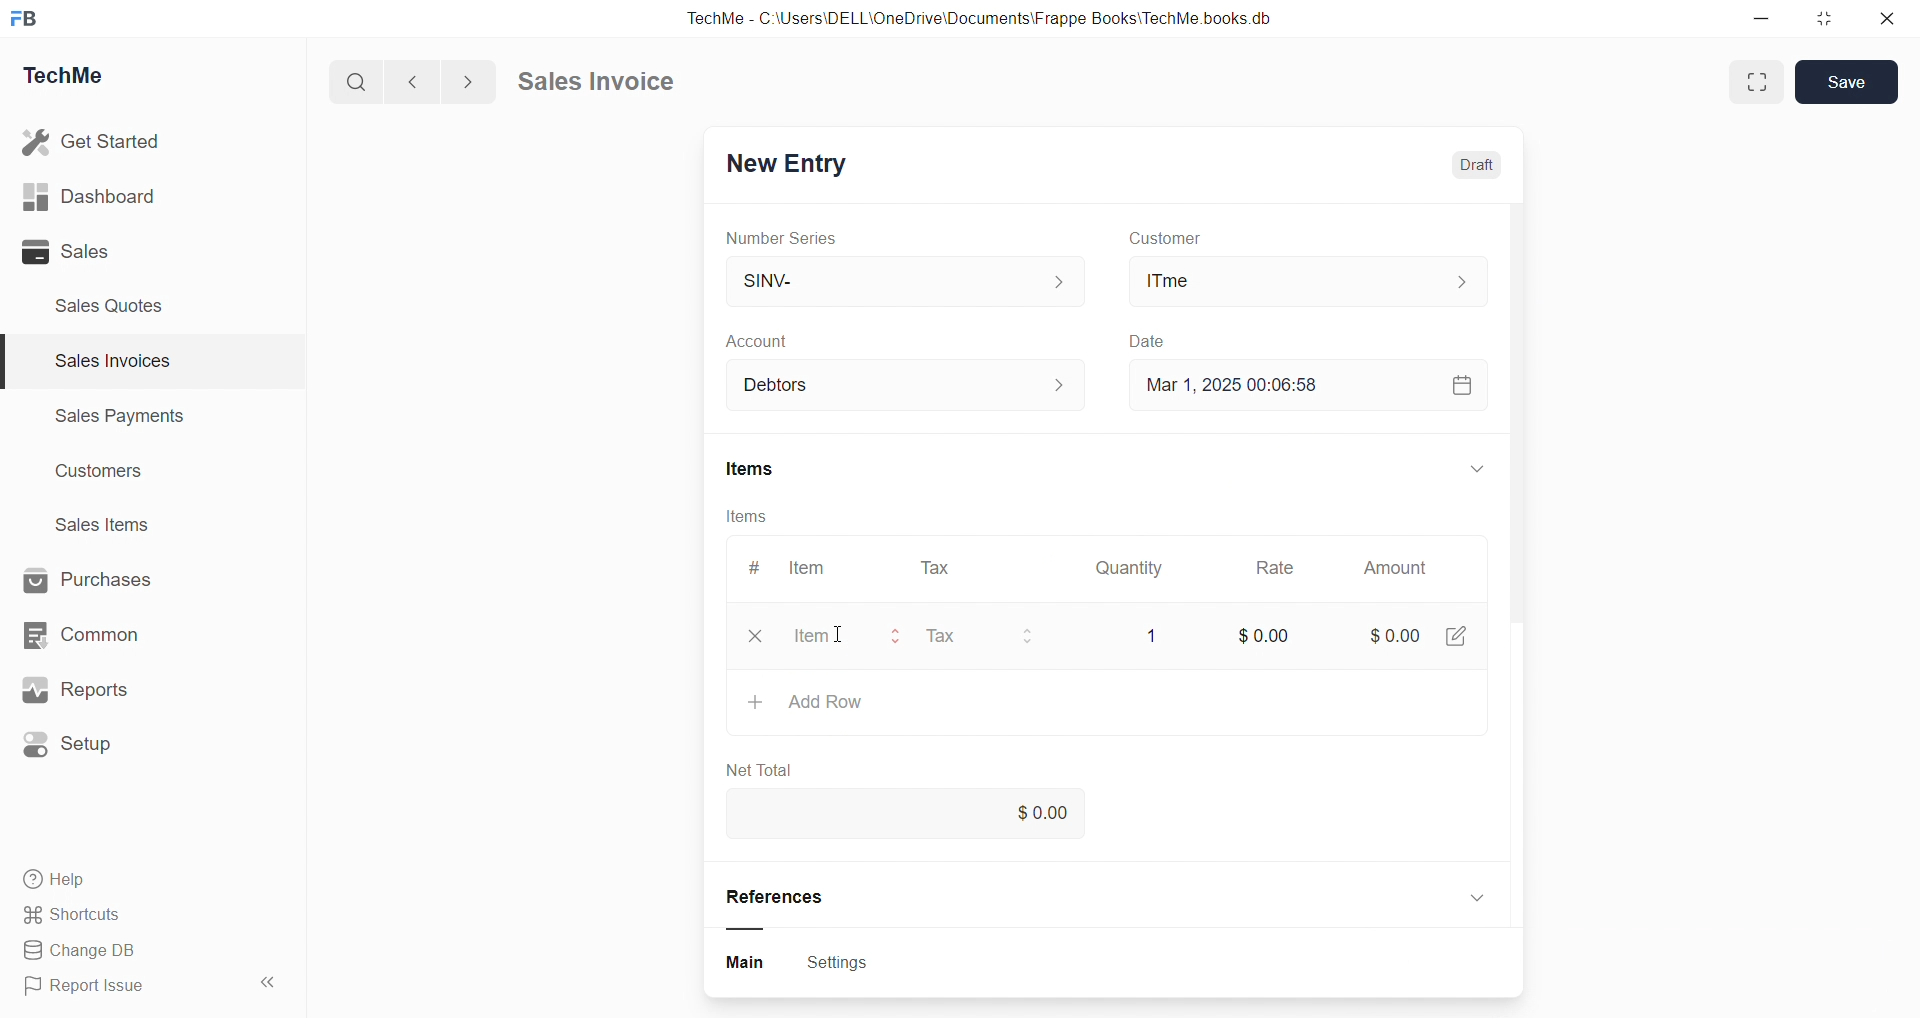 The width and height of the screenshot is (1920, 1018). What do you see at coordinates (1833, 17) in the screenshot?
I see `Maximize` at bounding box center [1833, 17].